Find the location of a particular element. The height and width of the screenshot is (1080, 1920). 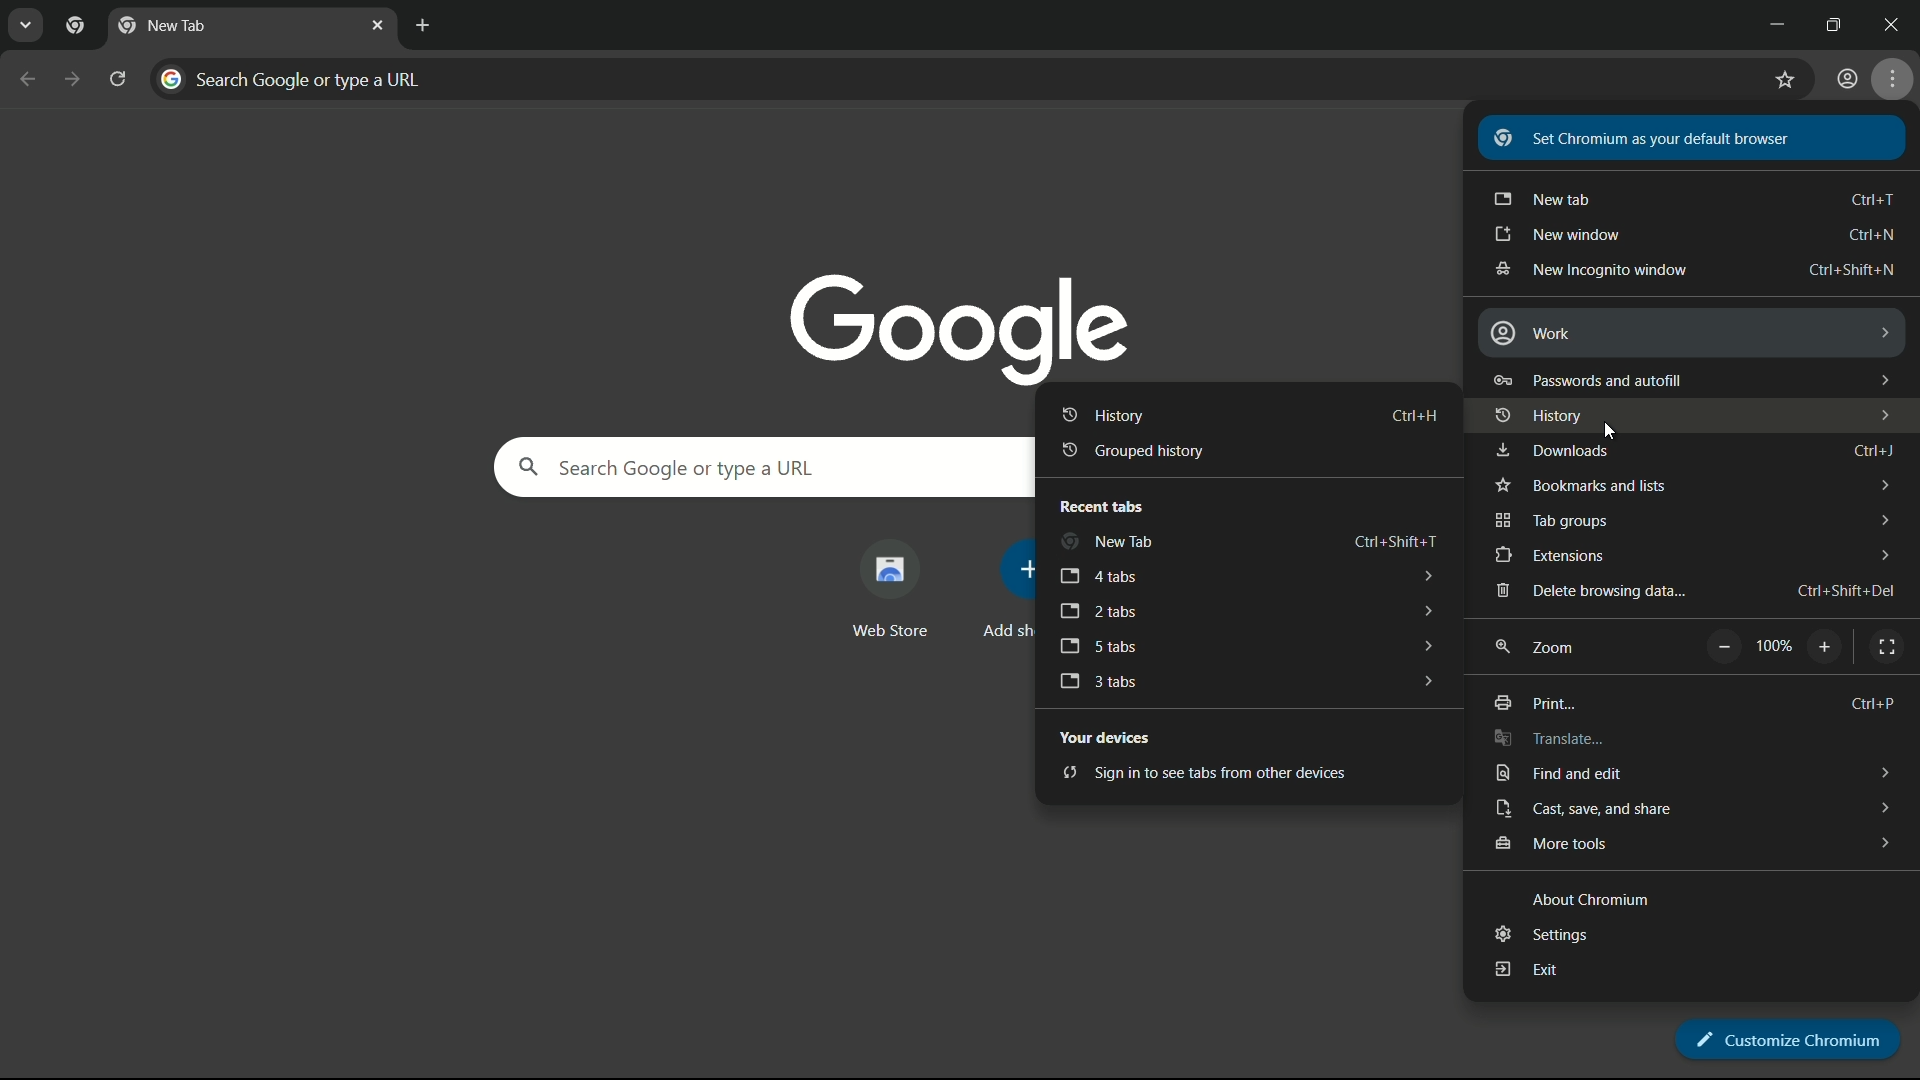

cast save and share is located at coordinates (1585, 809).